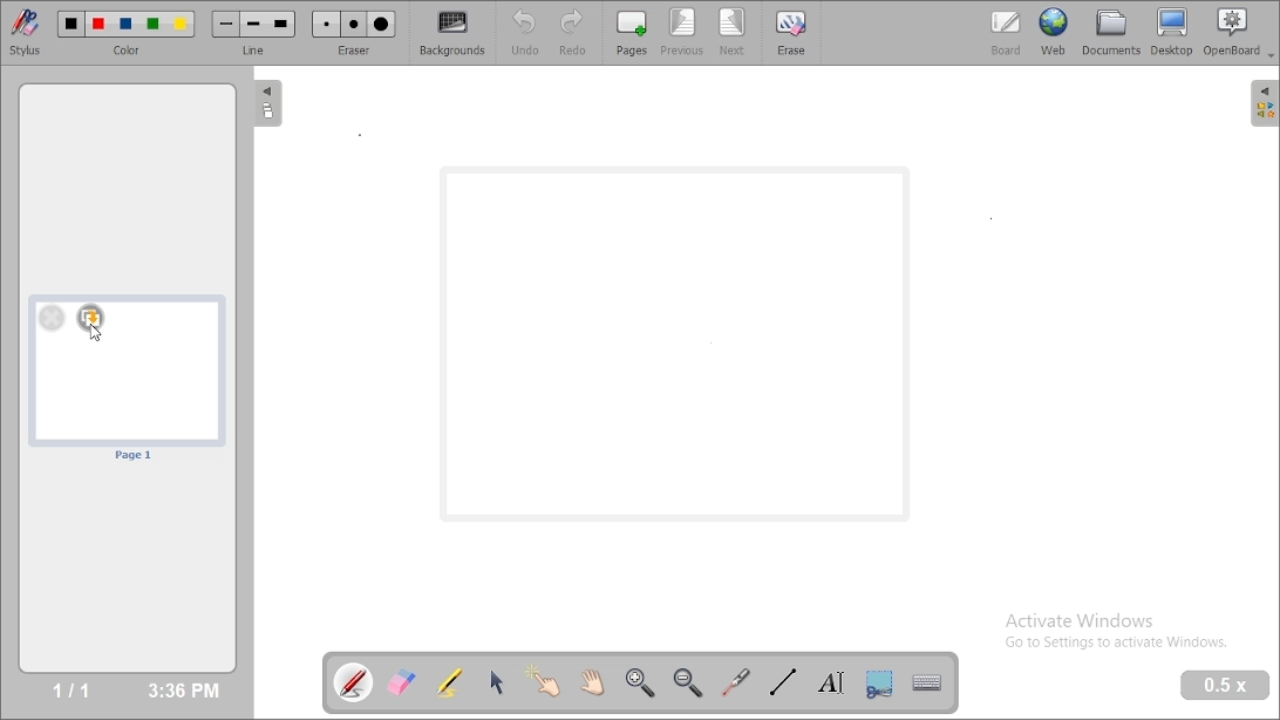  What do you see at coordinates (126, 25) in the screenshot?
I see `Color 3` at bounding box center [126, 25].